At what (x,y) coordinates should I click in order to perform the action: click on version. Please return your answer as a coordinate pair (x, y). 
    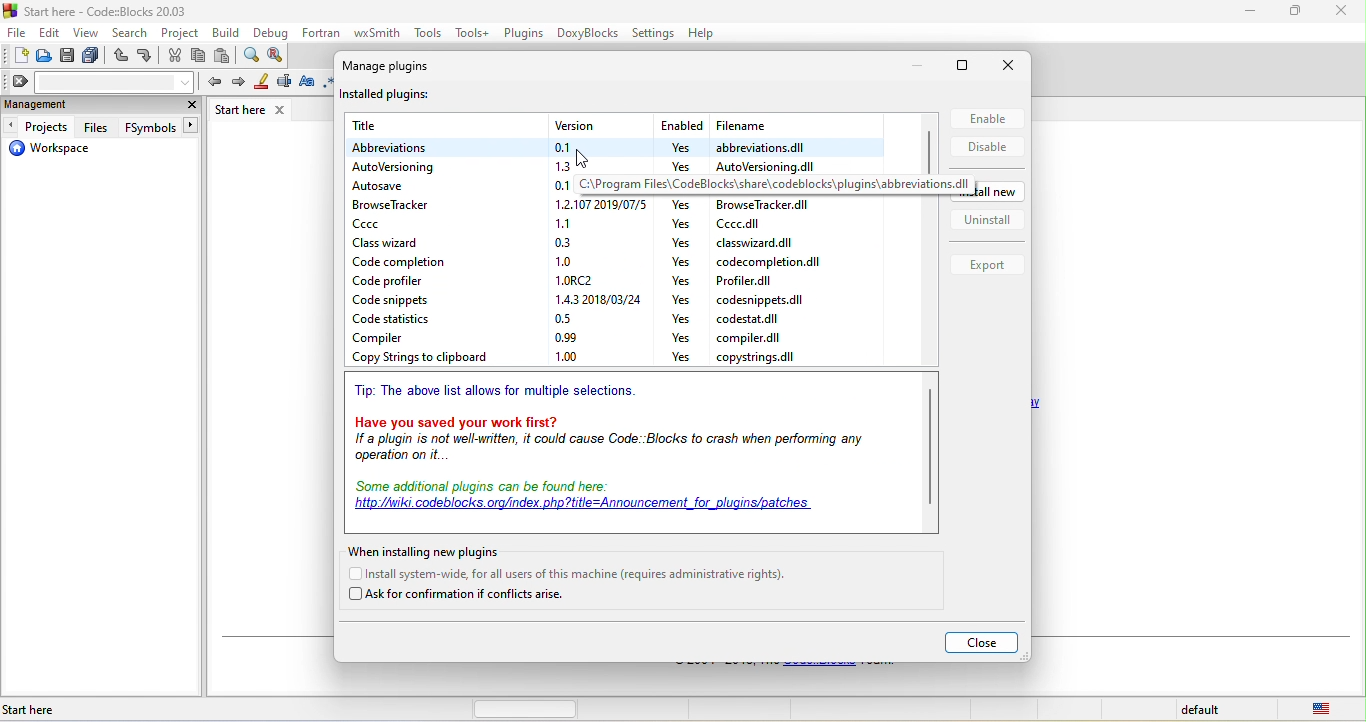
    Looking at the image, I should click on (566, 262).